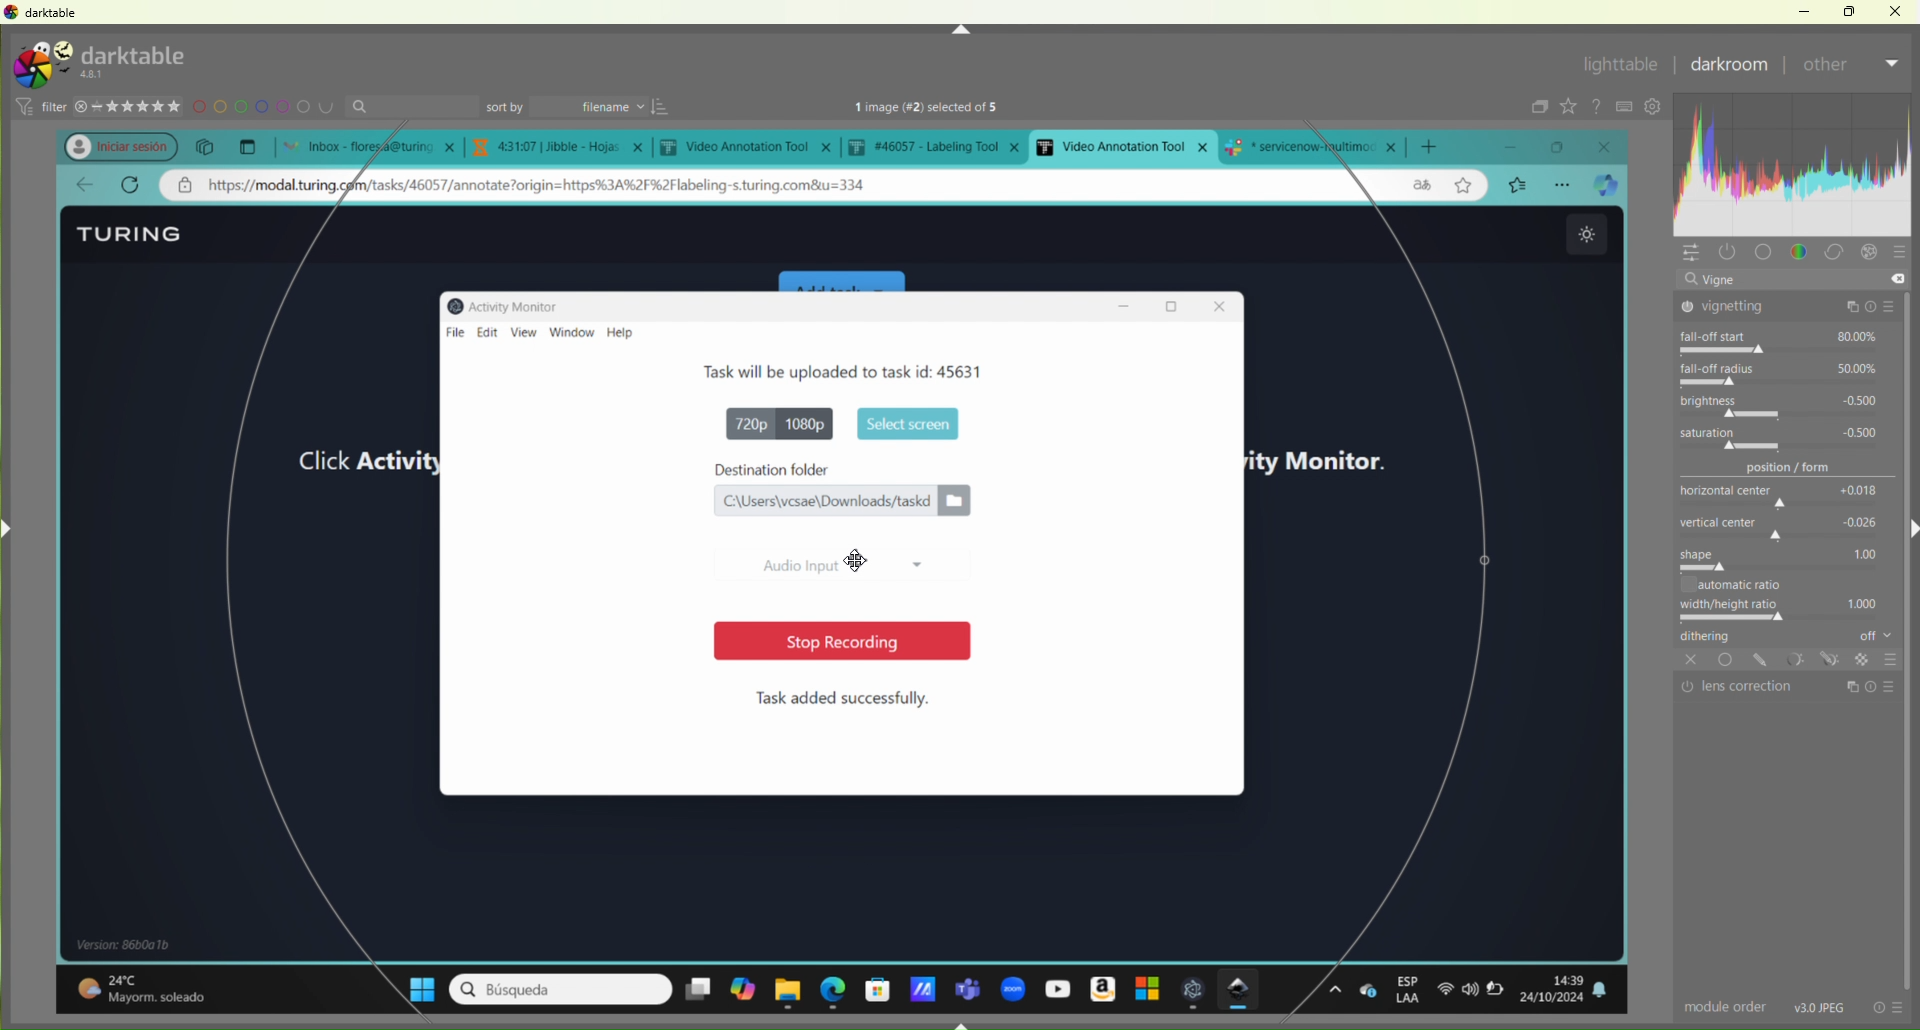  I want to click on refresh, so click(130, 185).